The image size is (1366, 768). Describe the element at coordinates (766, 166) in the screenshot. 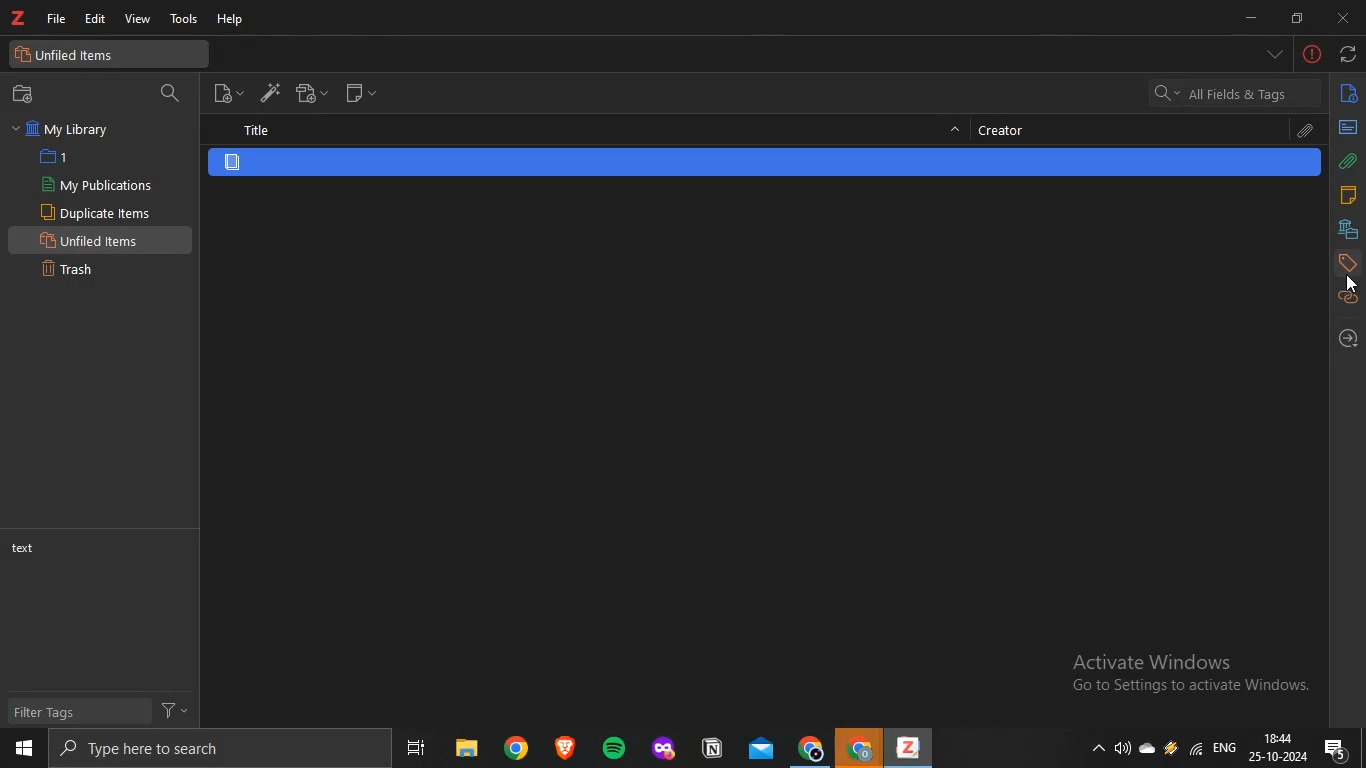

I see `item` at that location.